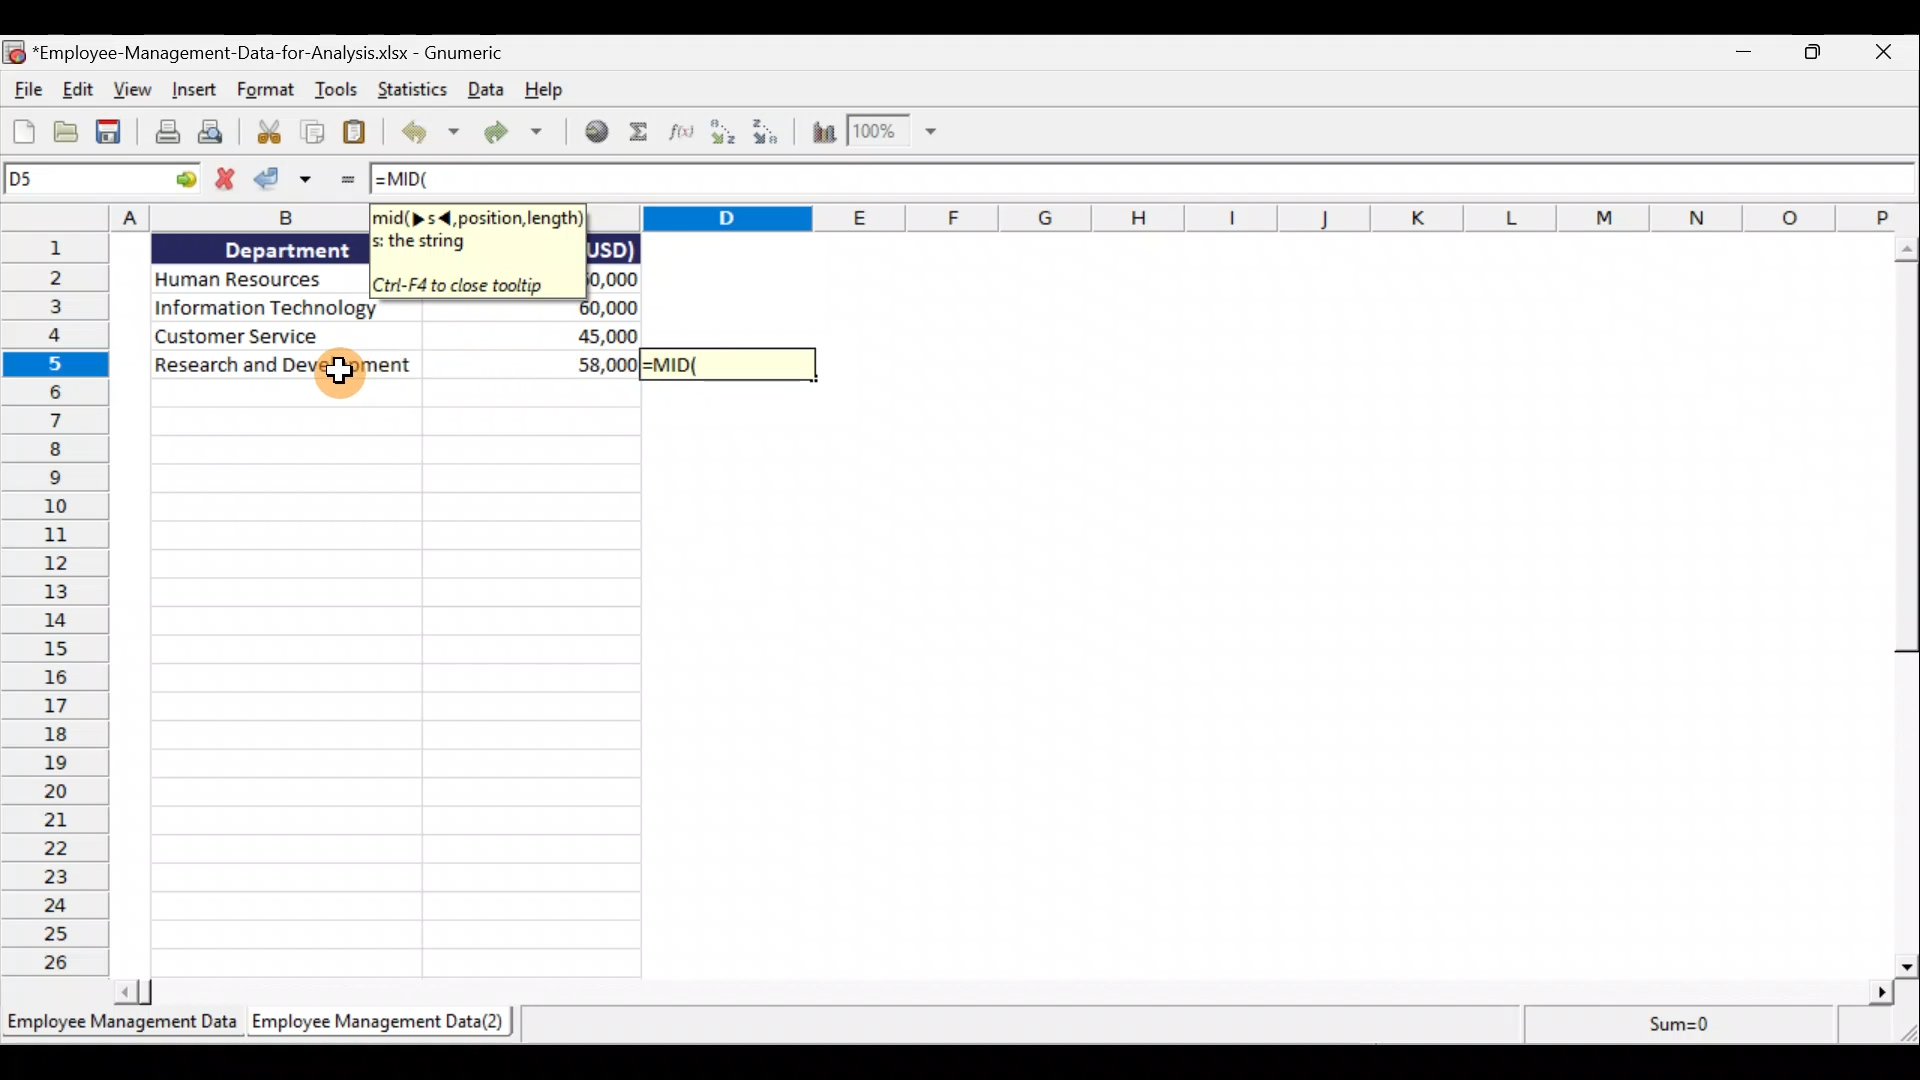 The image size is (1920, 1080). Describe the element at coordinates (308, 132) in the screenshot. I see `Copy selection` at that location.